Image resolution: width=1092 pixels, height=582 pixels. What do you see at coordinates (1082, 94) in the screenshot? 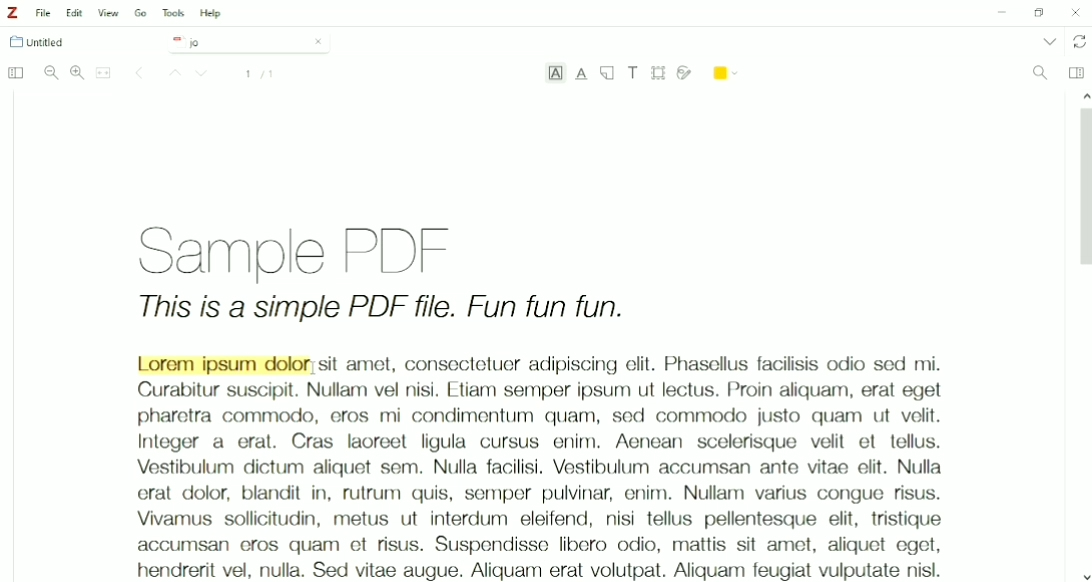
I see `up` at bounding box center [1082, 94].